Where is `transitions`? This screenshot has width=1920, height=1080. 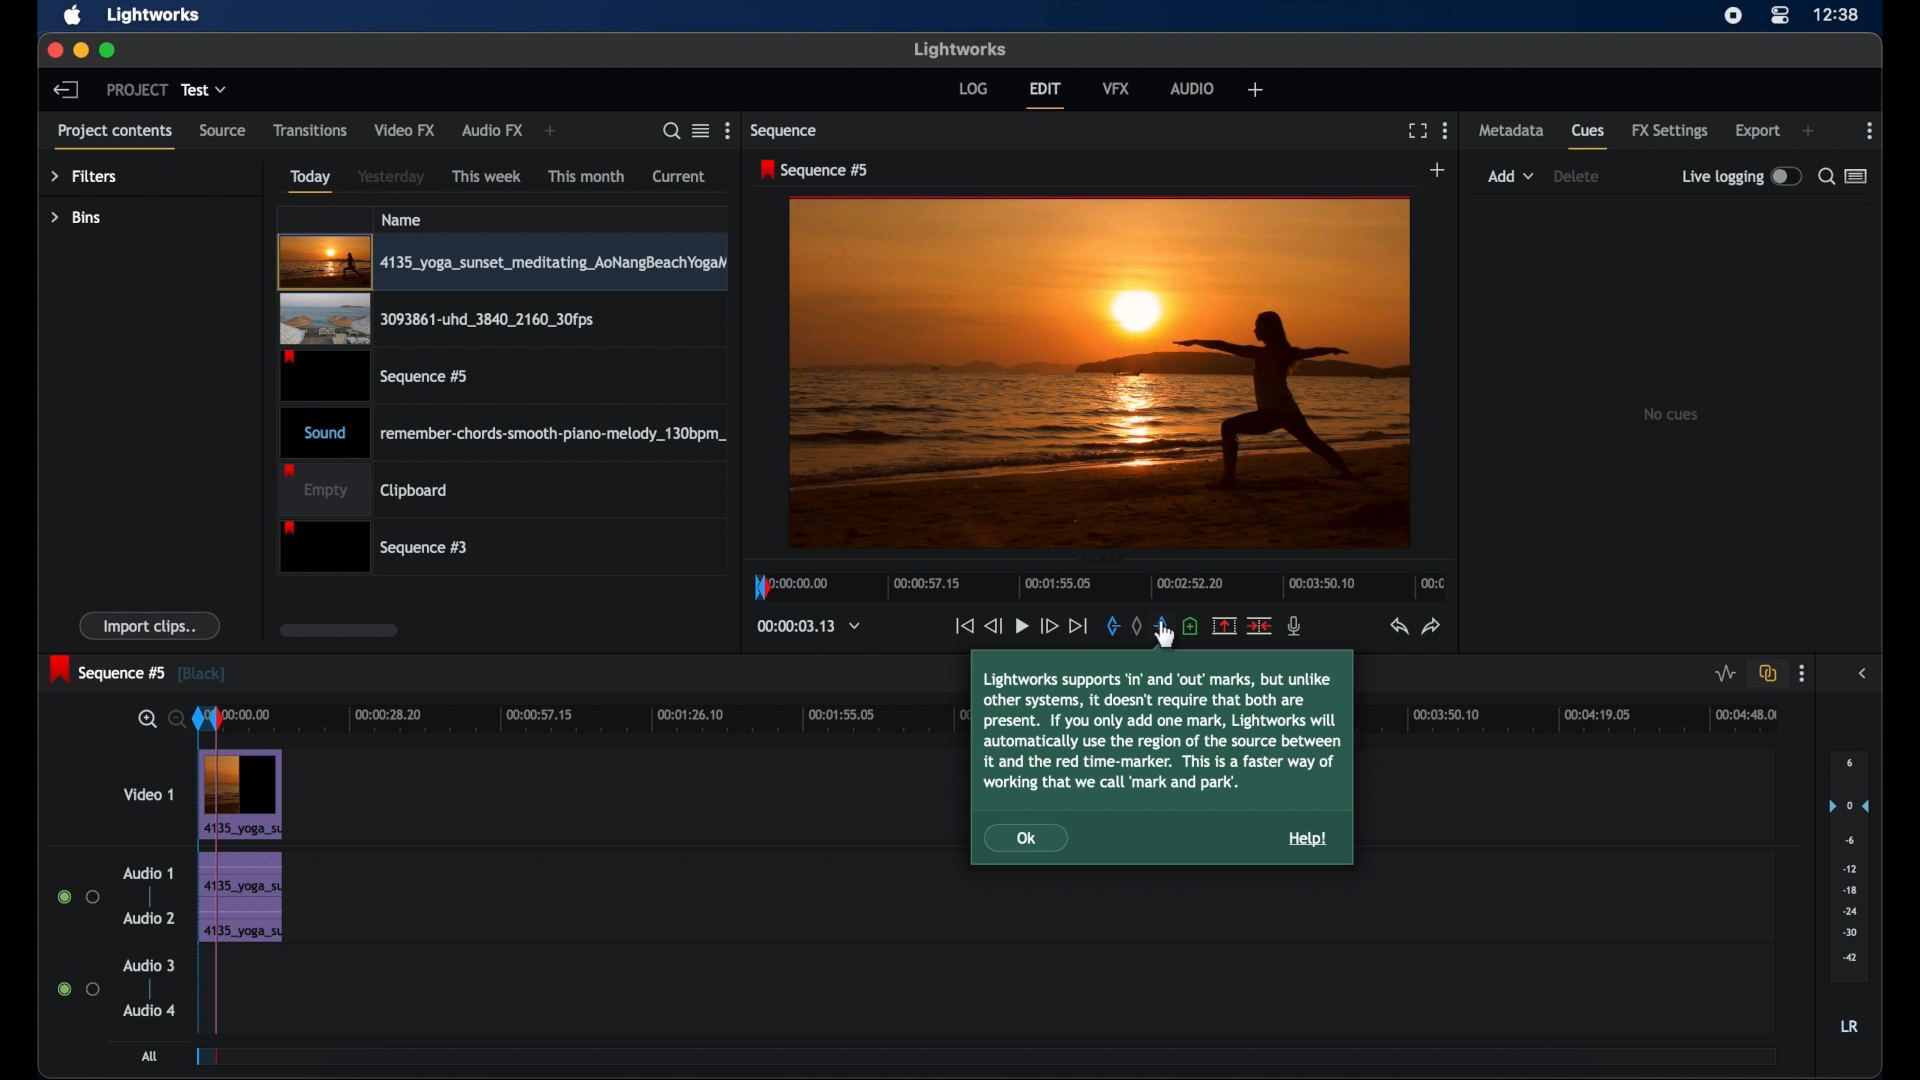
transitions is located at coordinates (310, 131).